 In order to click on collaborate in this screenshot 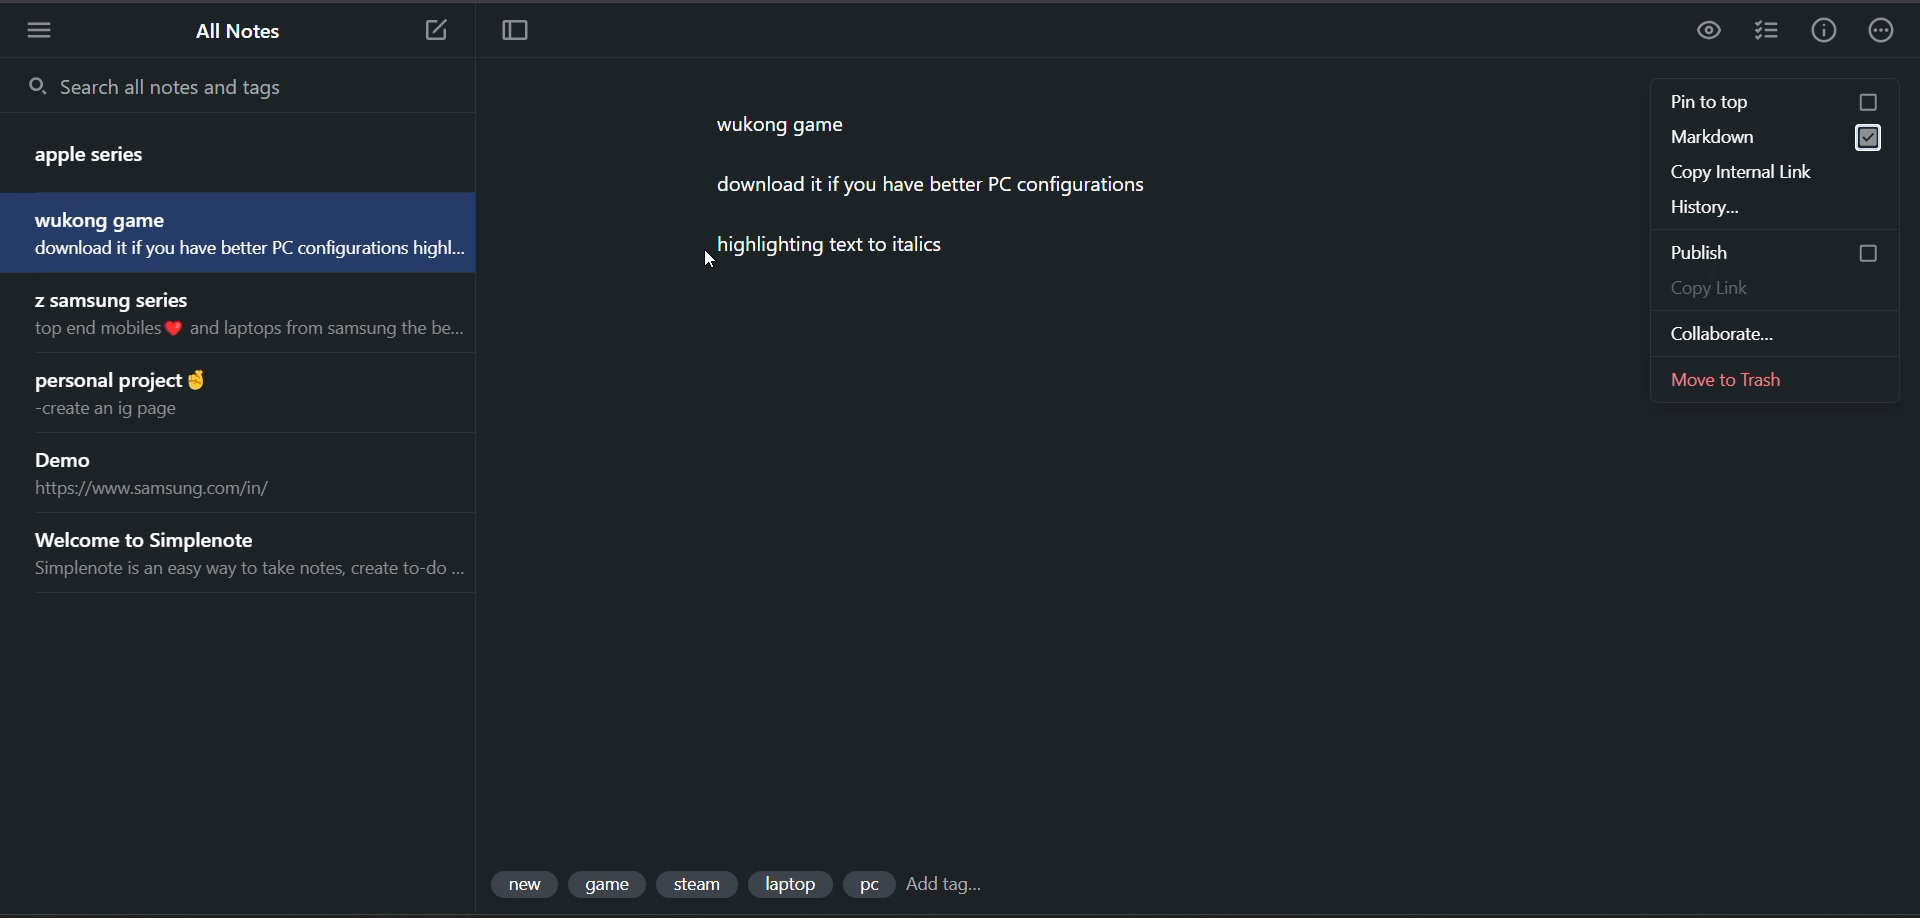, I will do `click(1745, 333)`.